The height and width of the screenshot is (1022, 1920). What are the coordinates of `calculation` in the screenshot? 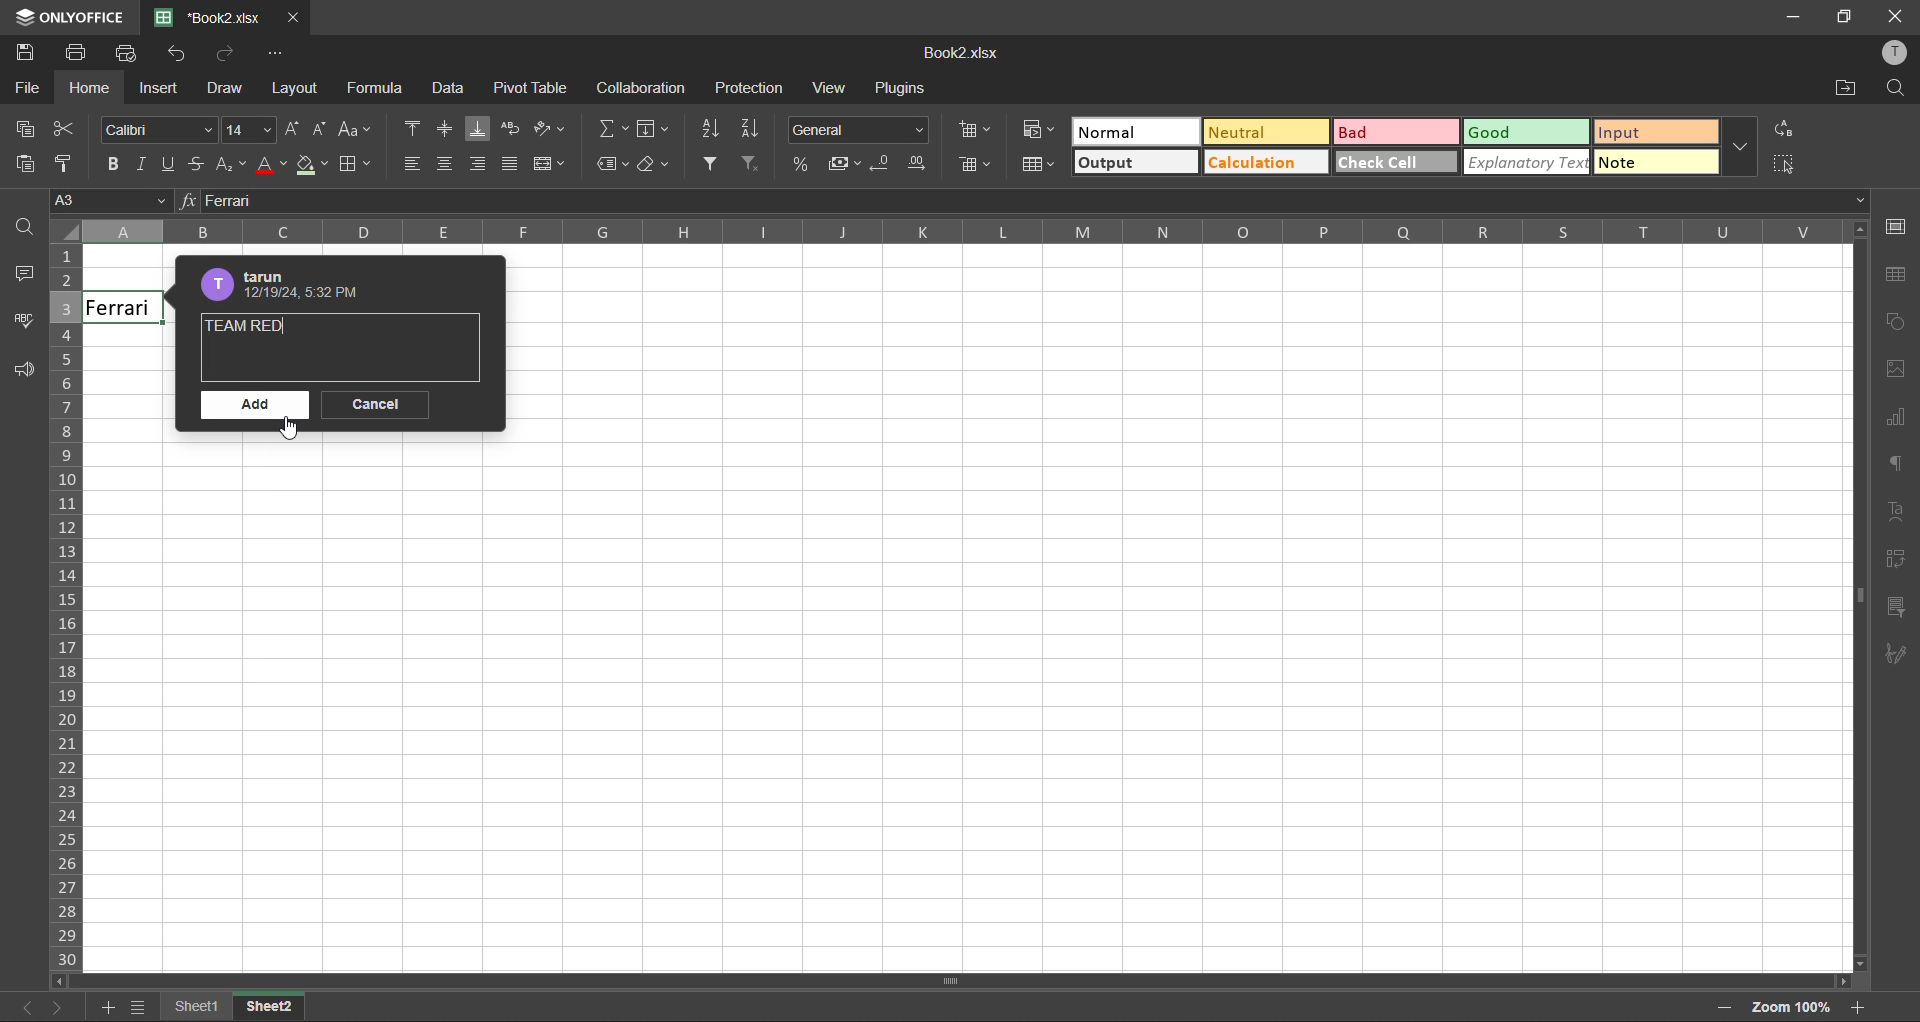 It's located at (1265, 164).